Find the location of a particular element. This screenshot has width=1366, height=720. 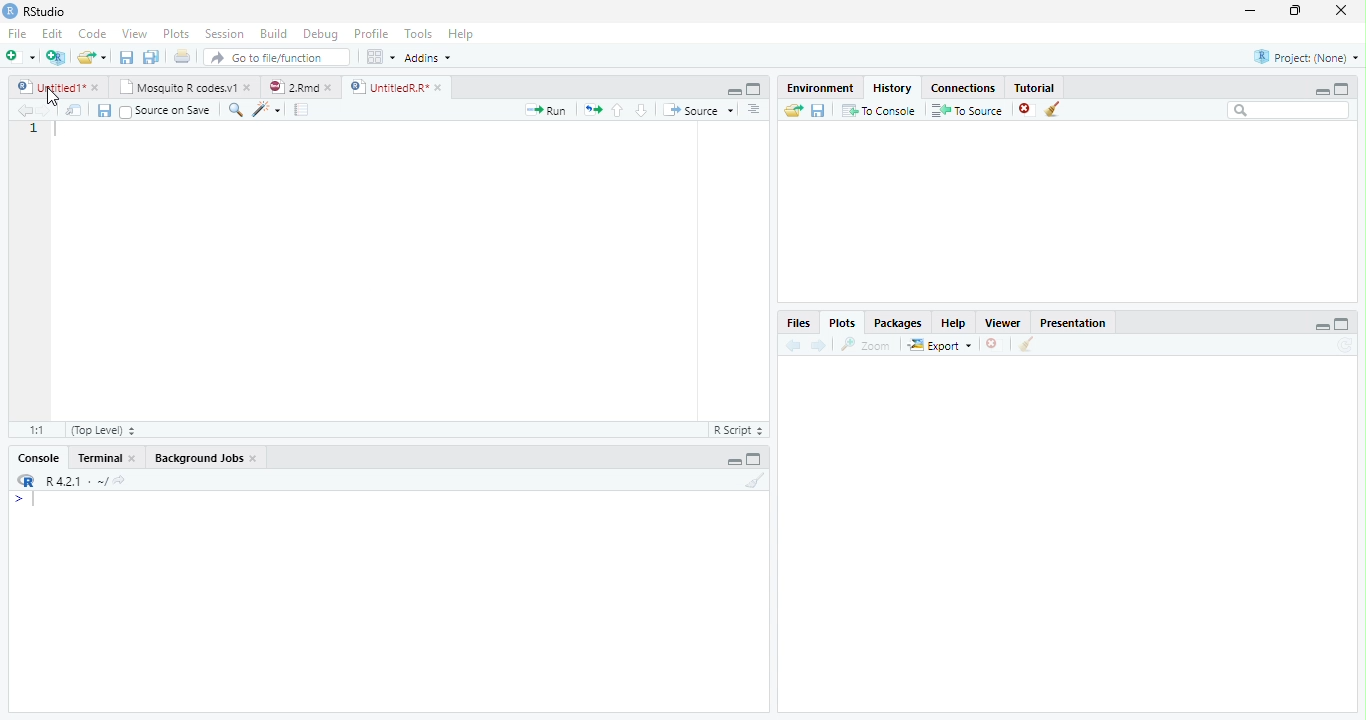

(Top Level) is located at coordinates (101, 429).